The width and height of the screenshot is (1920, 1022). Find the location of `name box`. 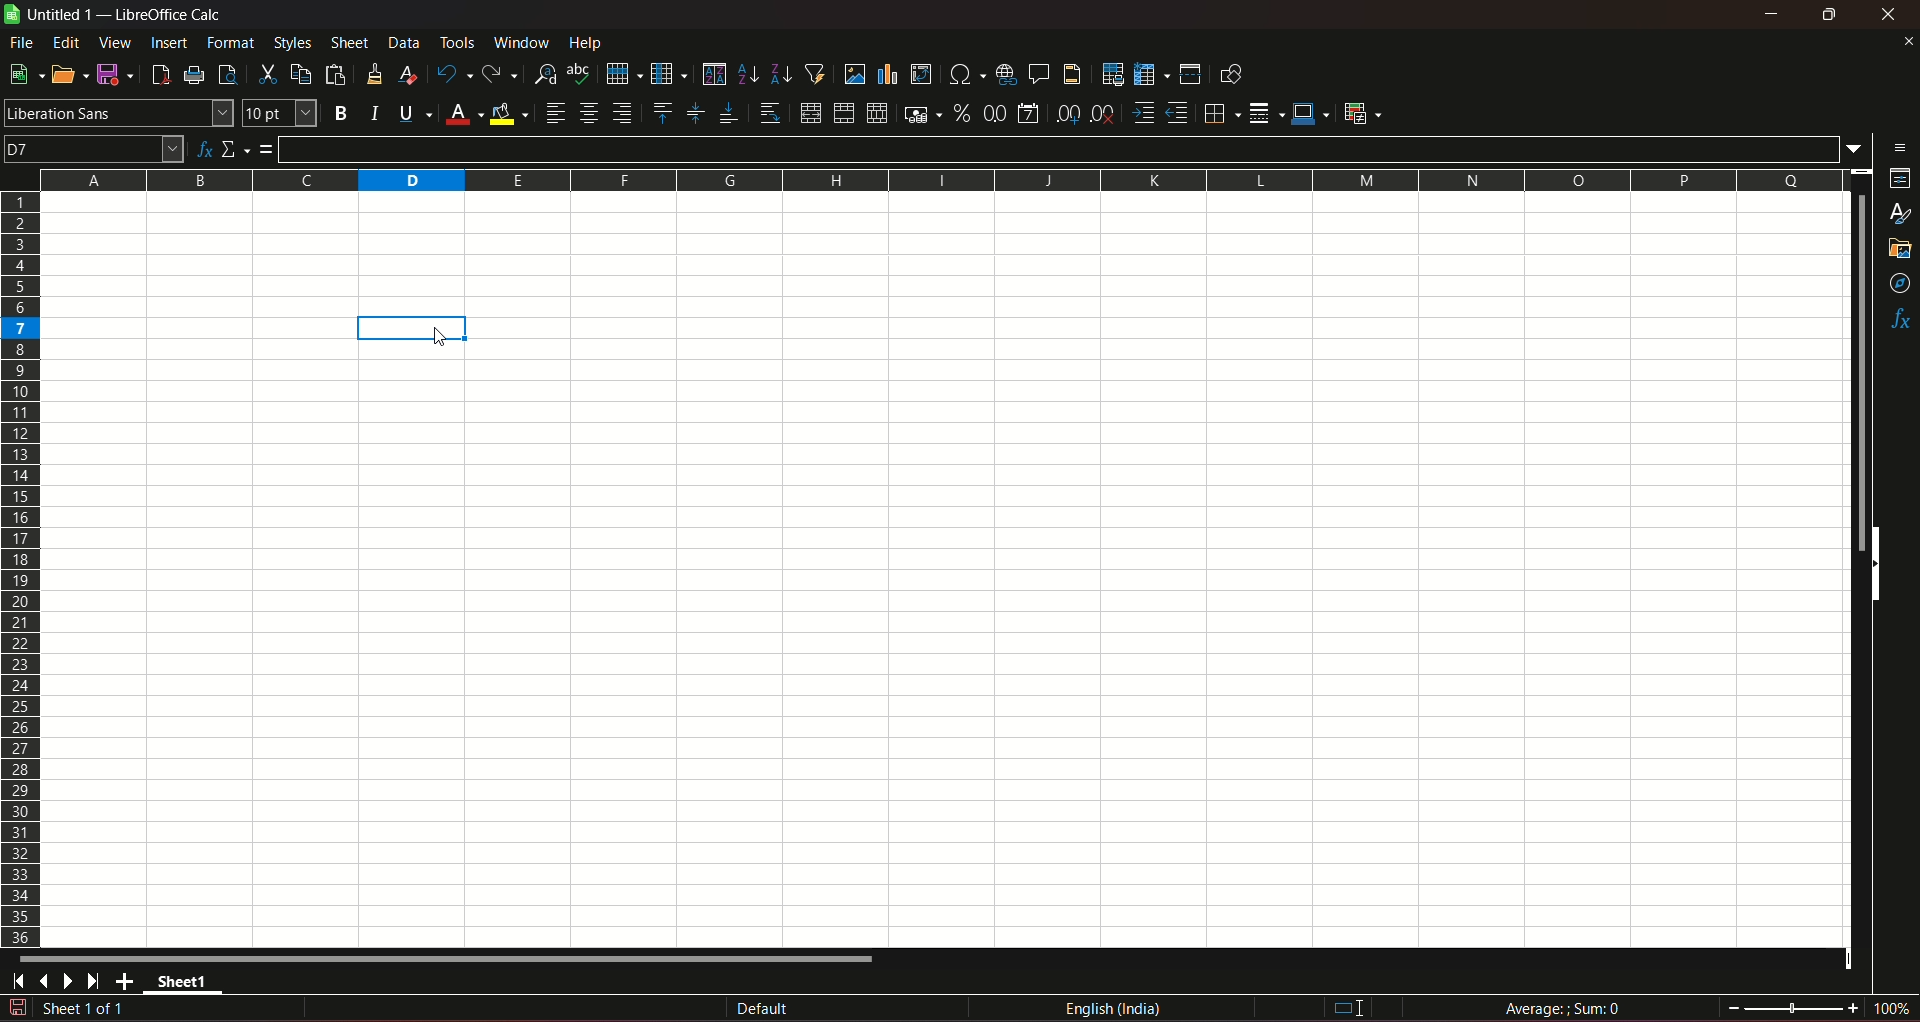

name box is located at coordinates (94, 147).